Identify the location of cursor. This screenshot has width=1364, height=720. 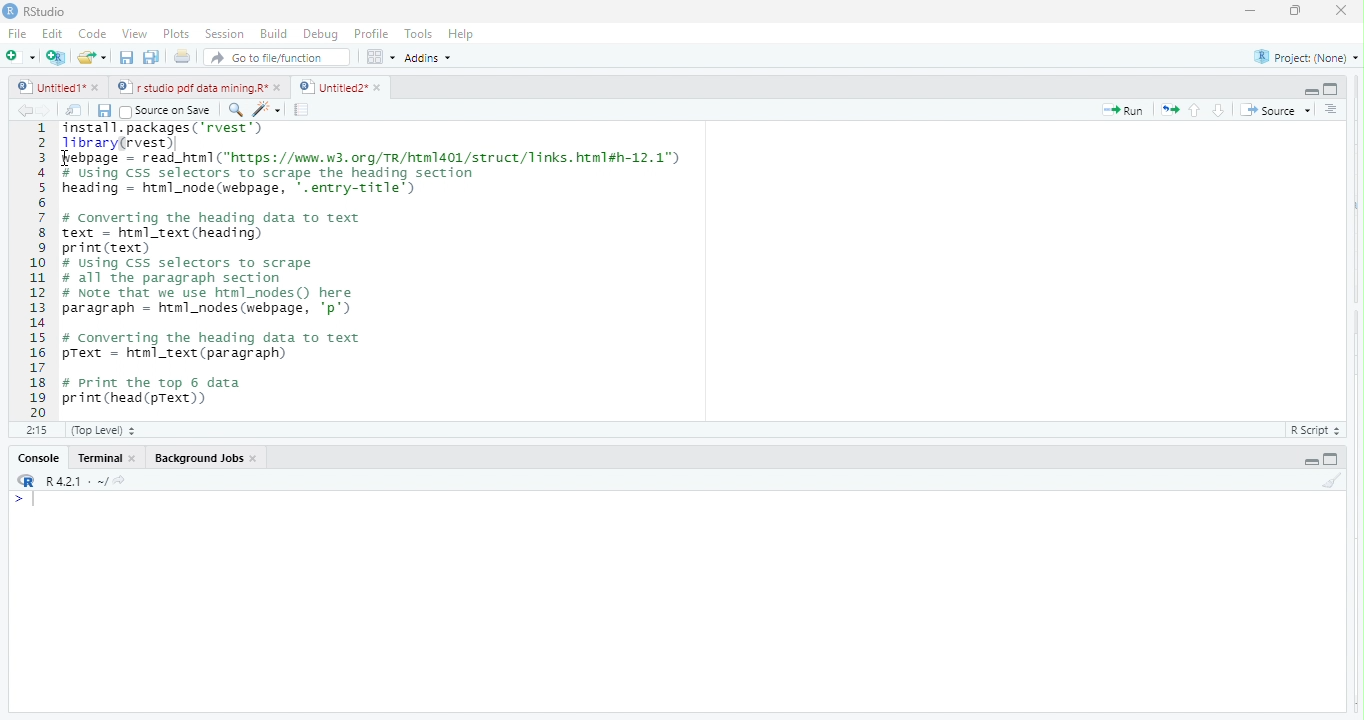
(69, 159).